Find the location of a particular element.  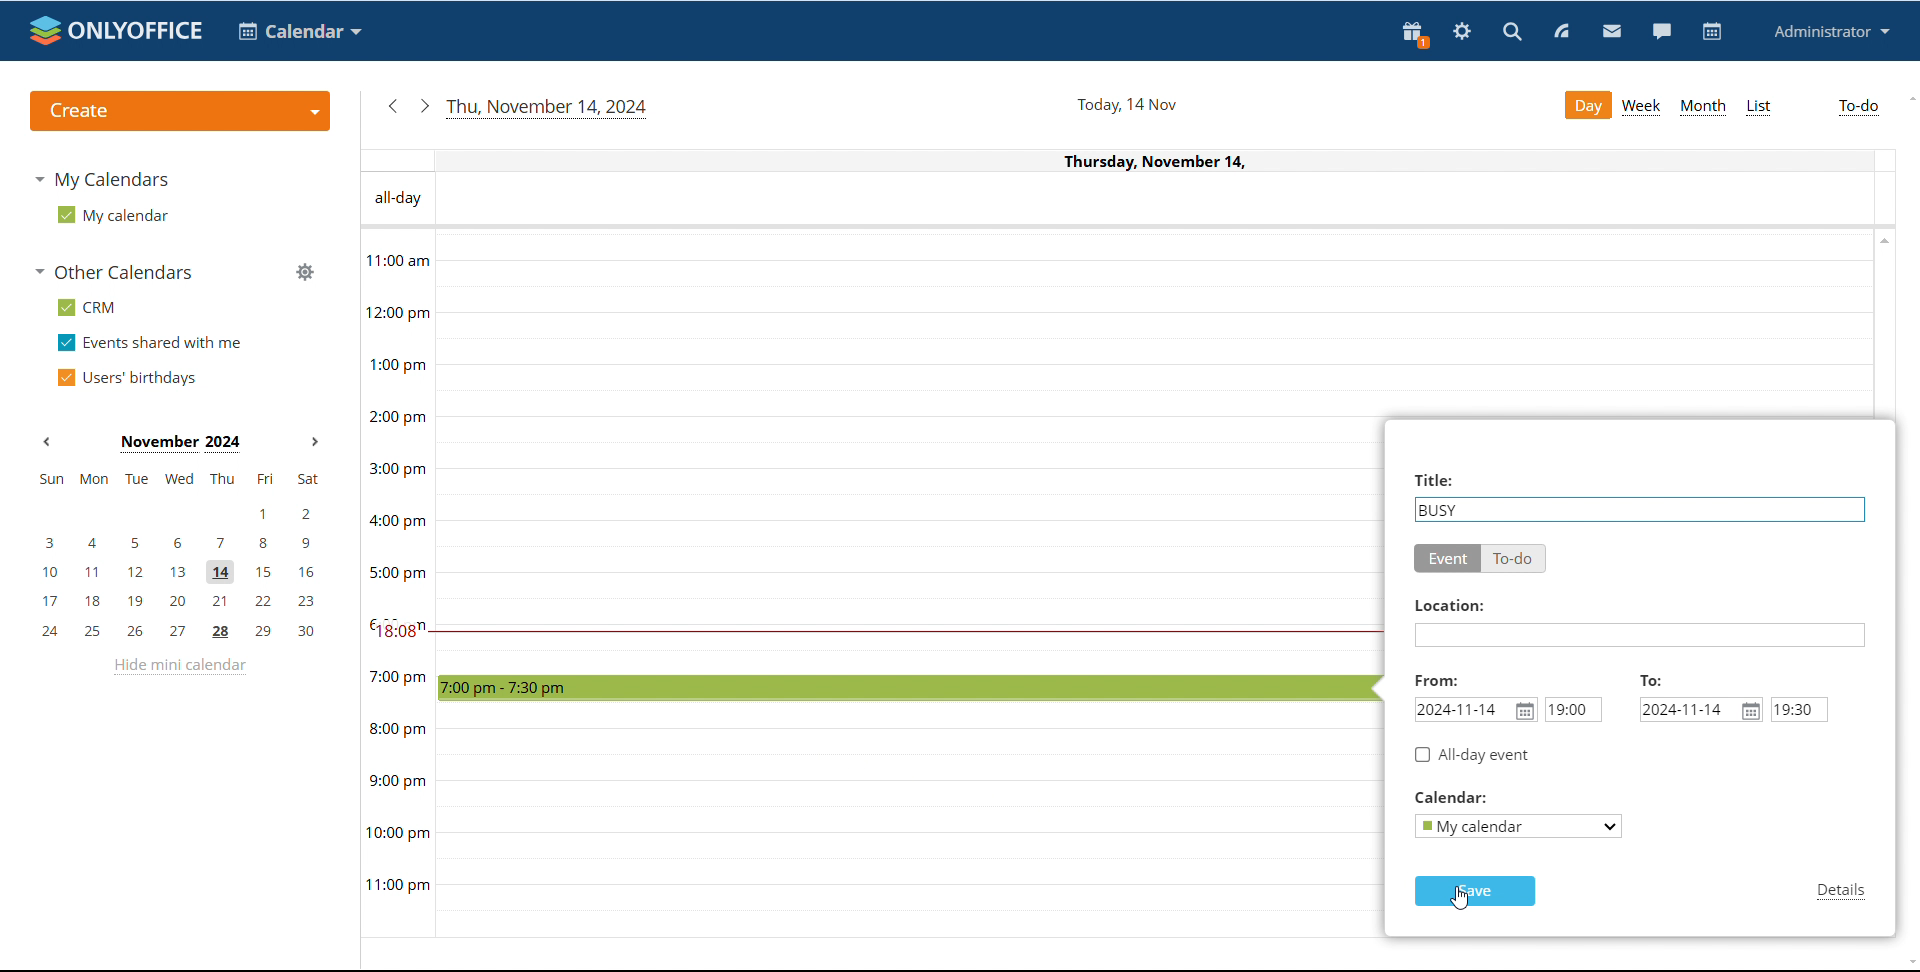

week view is located at coordinates (1642, 106).